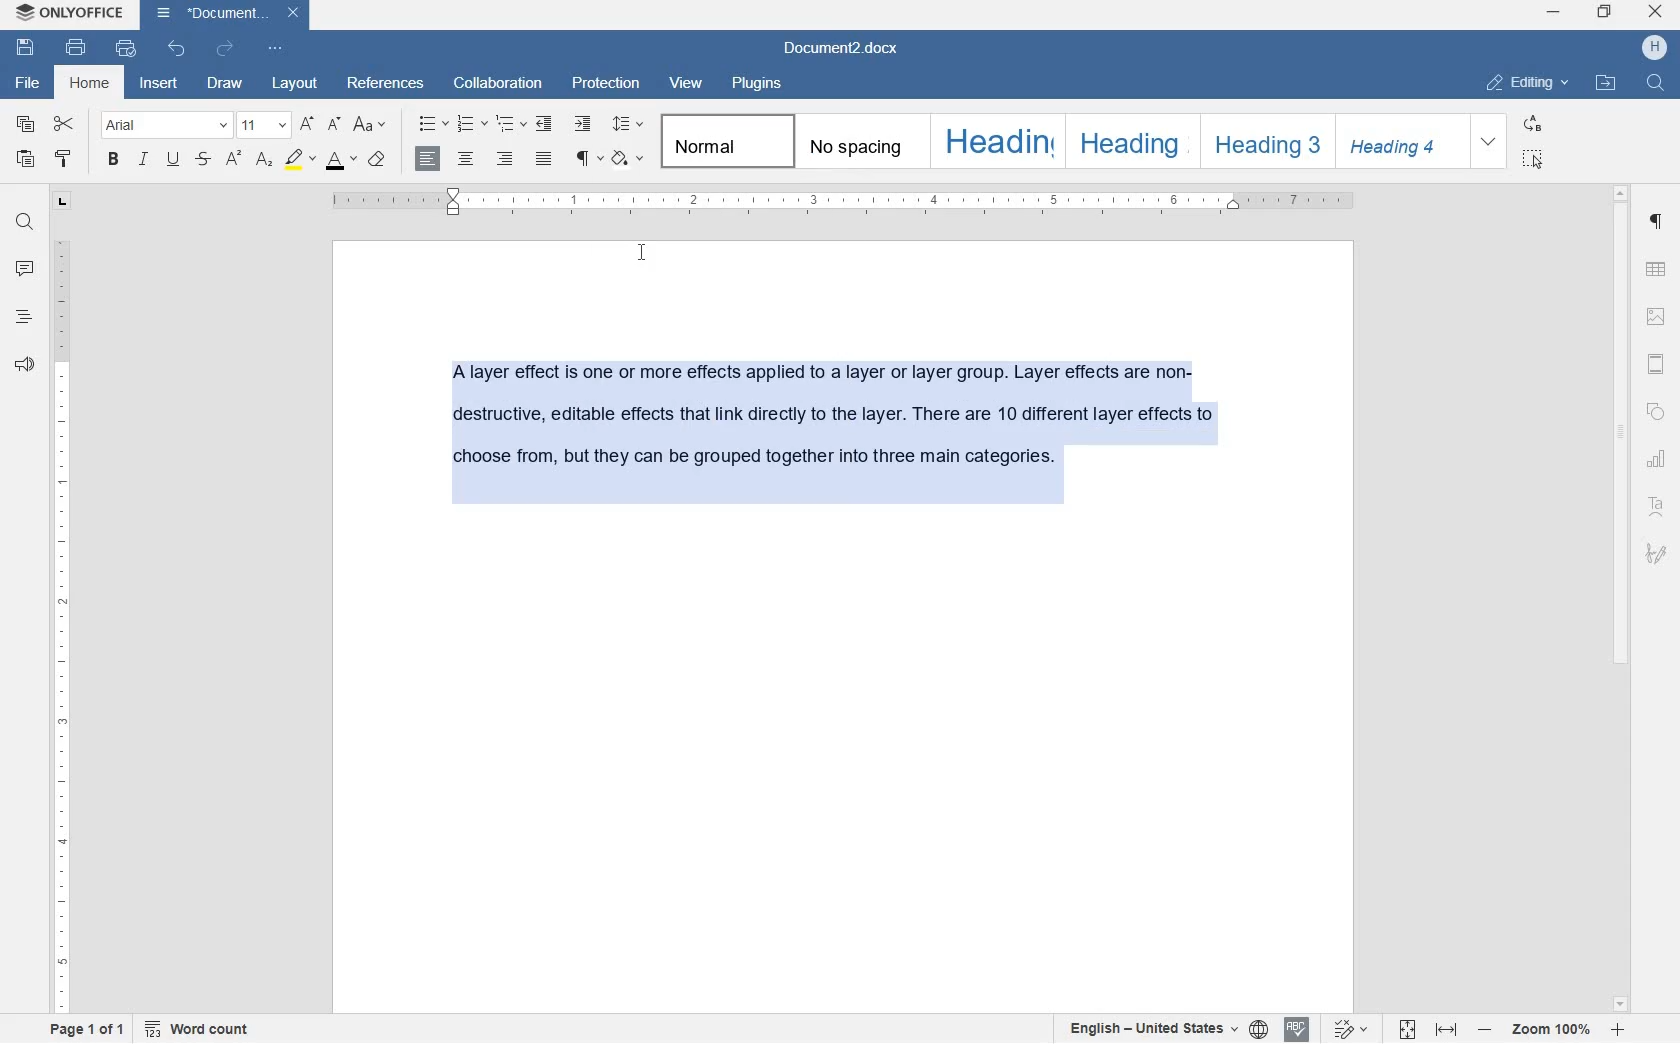  I want to click on font name, so click(164, 126).